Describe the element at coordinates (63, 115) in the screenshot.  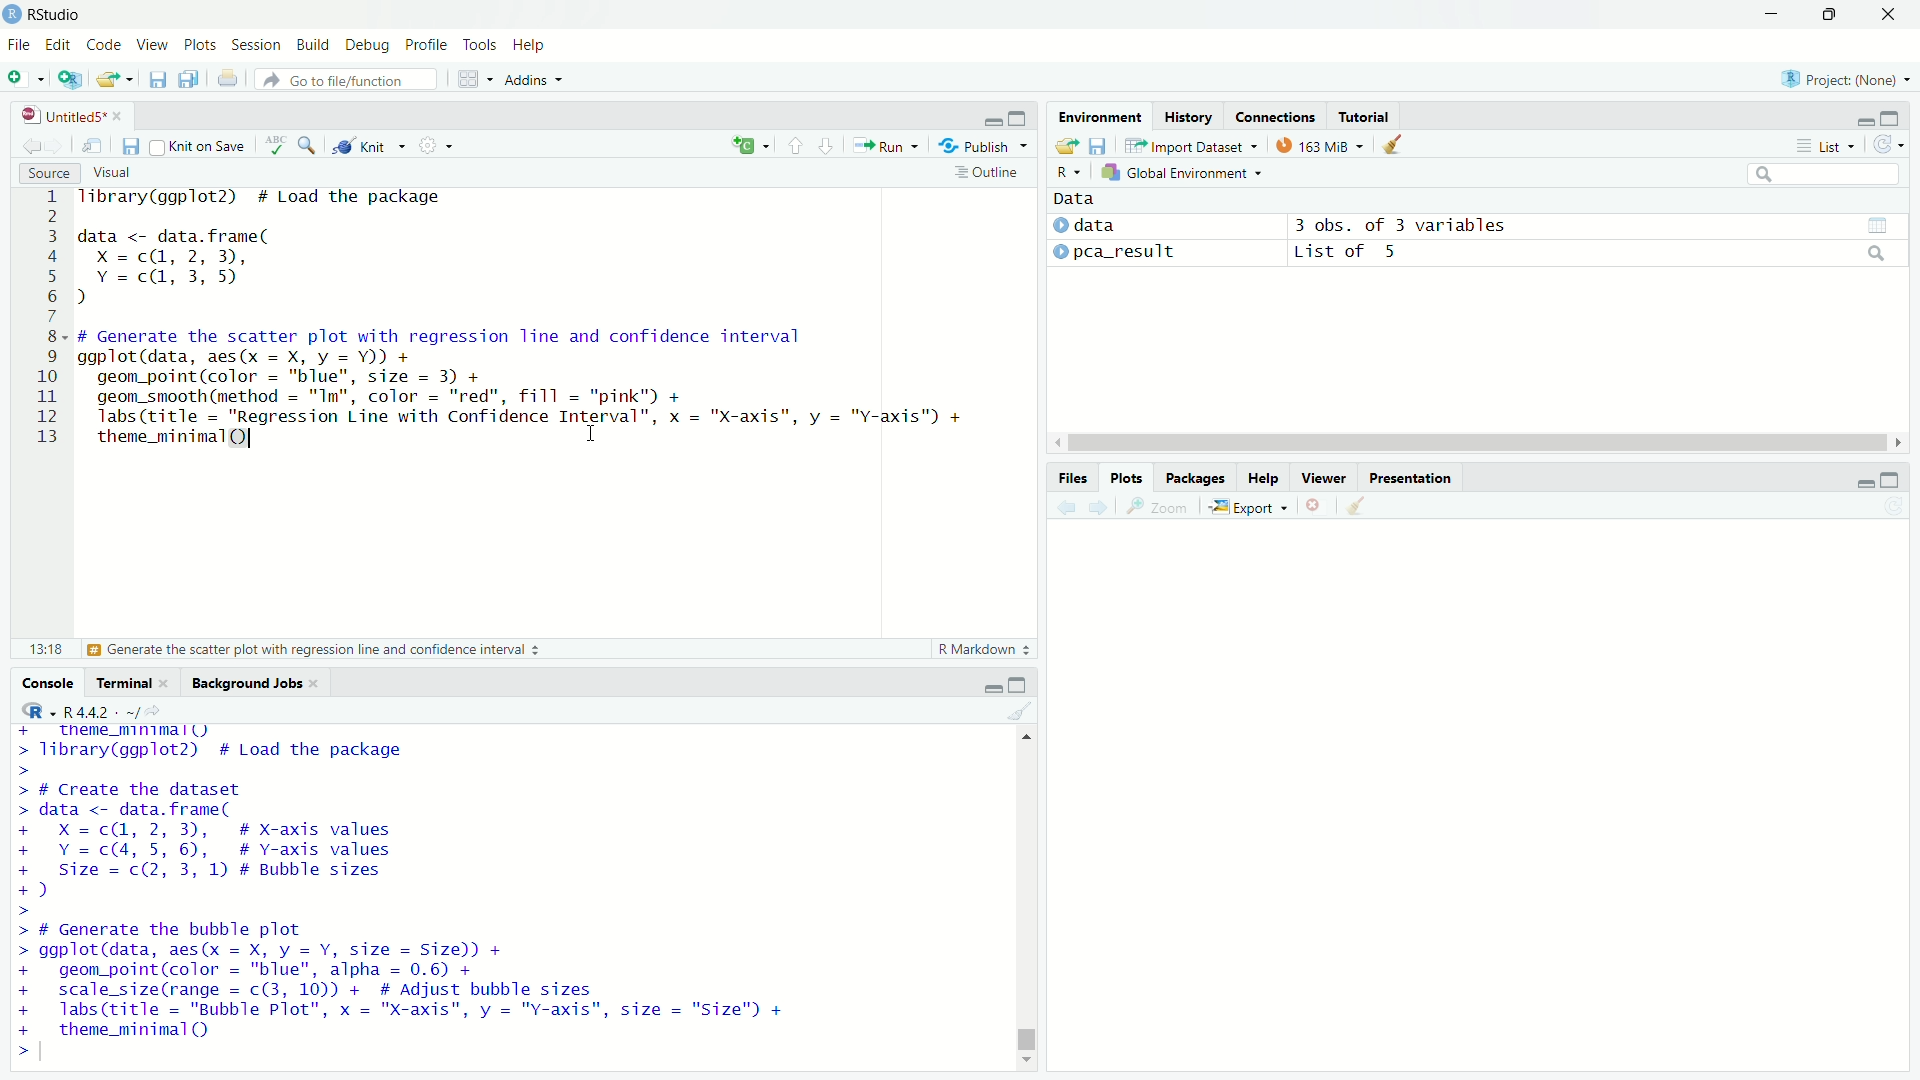
I see `Untitled5*` at that location.